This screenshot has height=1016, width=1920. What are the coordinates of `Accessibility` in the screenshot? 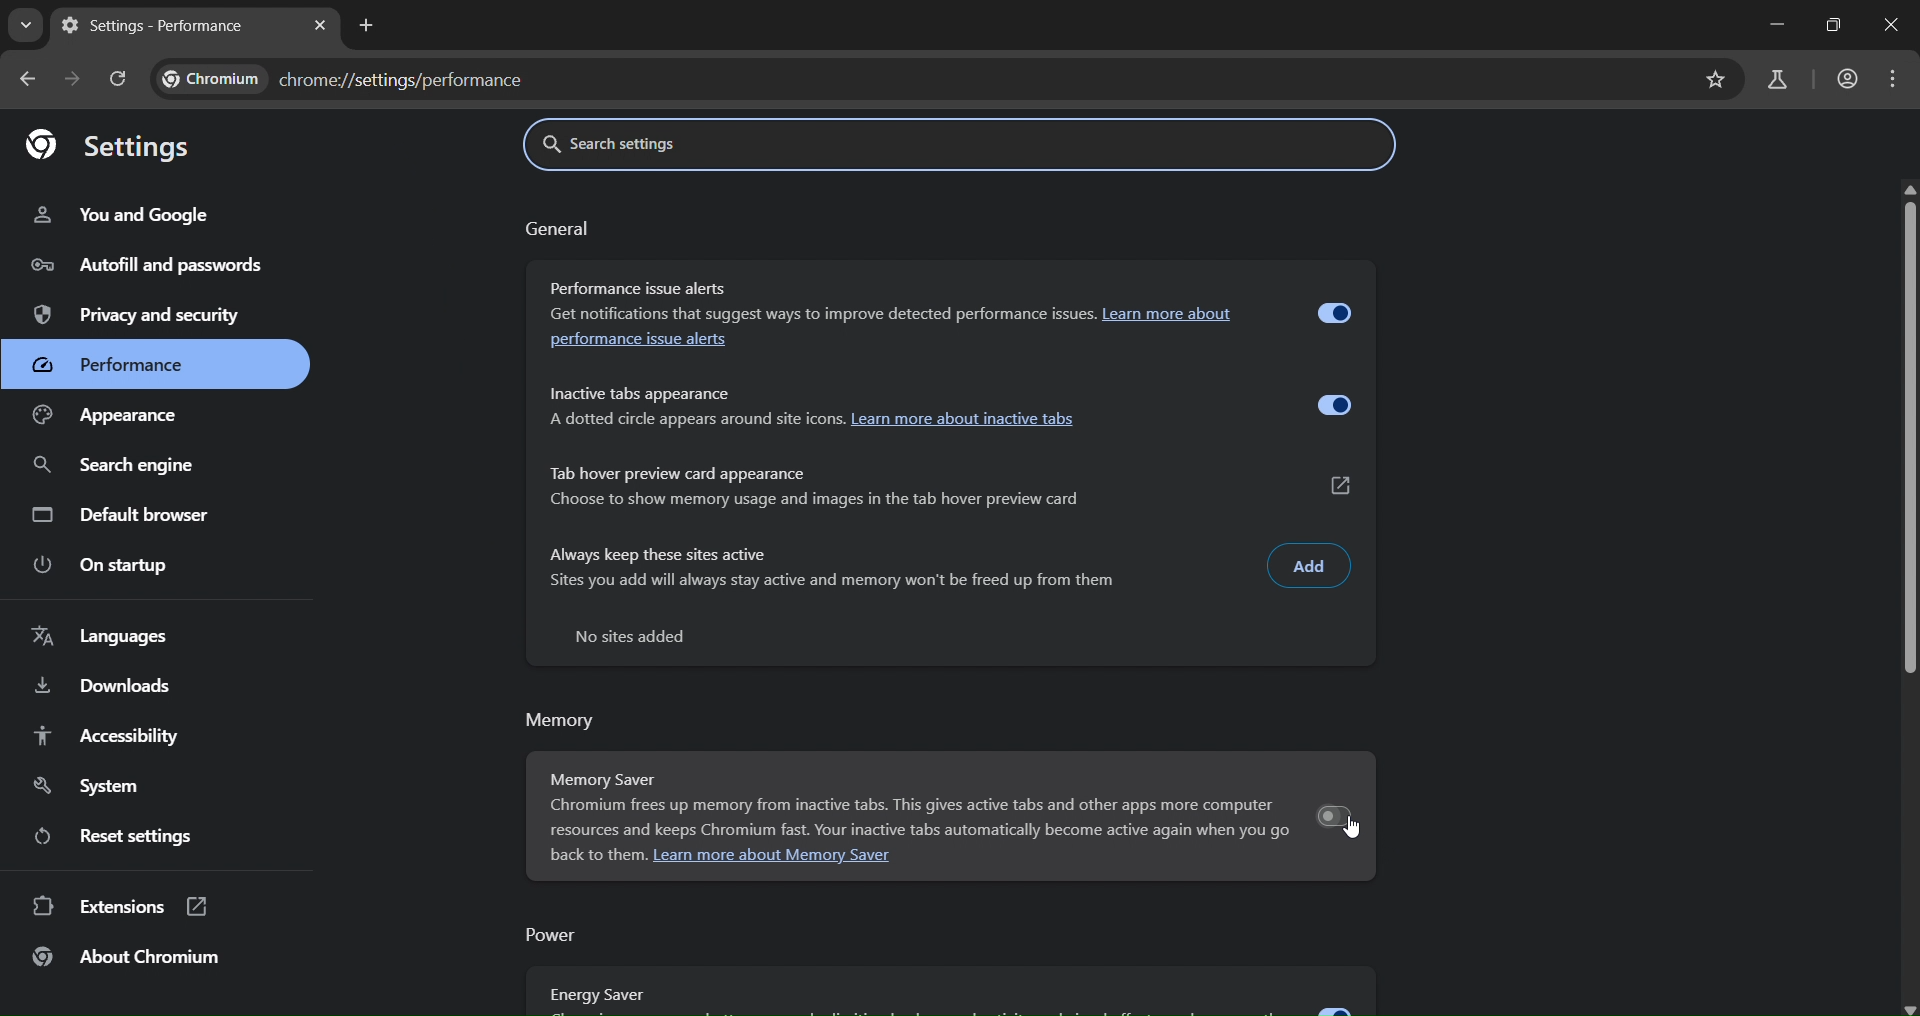 It's located at (103, 734).